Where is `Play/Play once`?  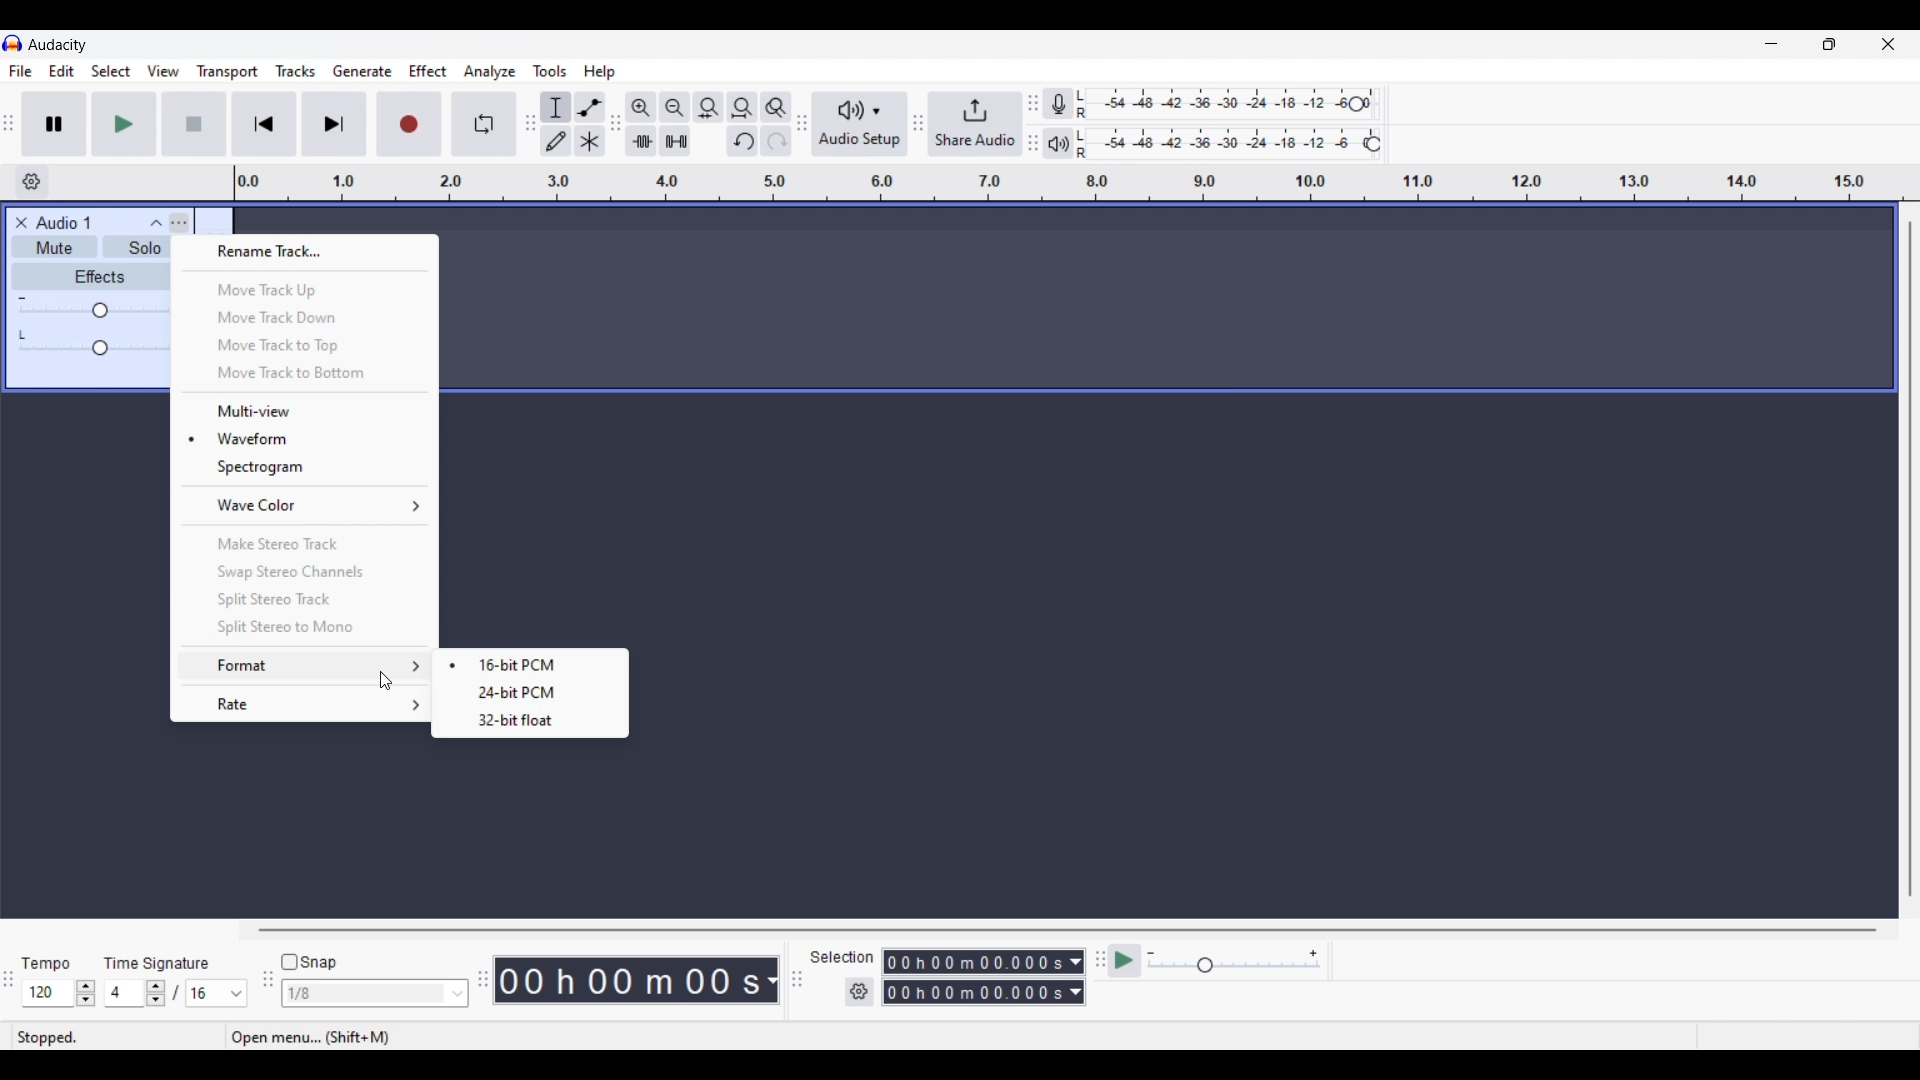 Play/Play once is located at coordinates (124, 123).